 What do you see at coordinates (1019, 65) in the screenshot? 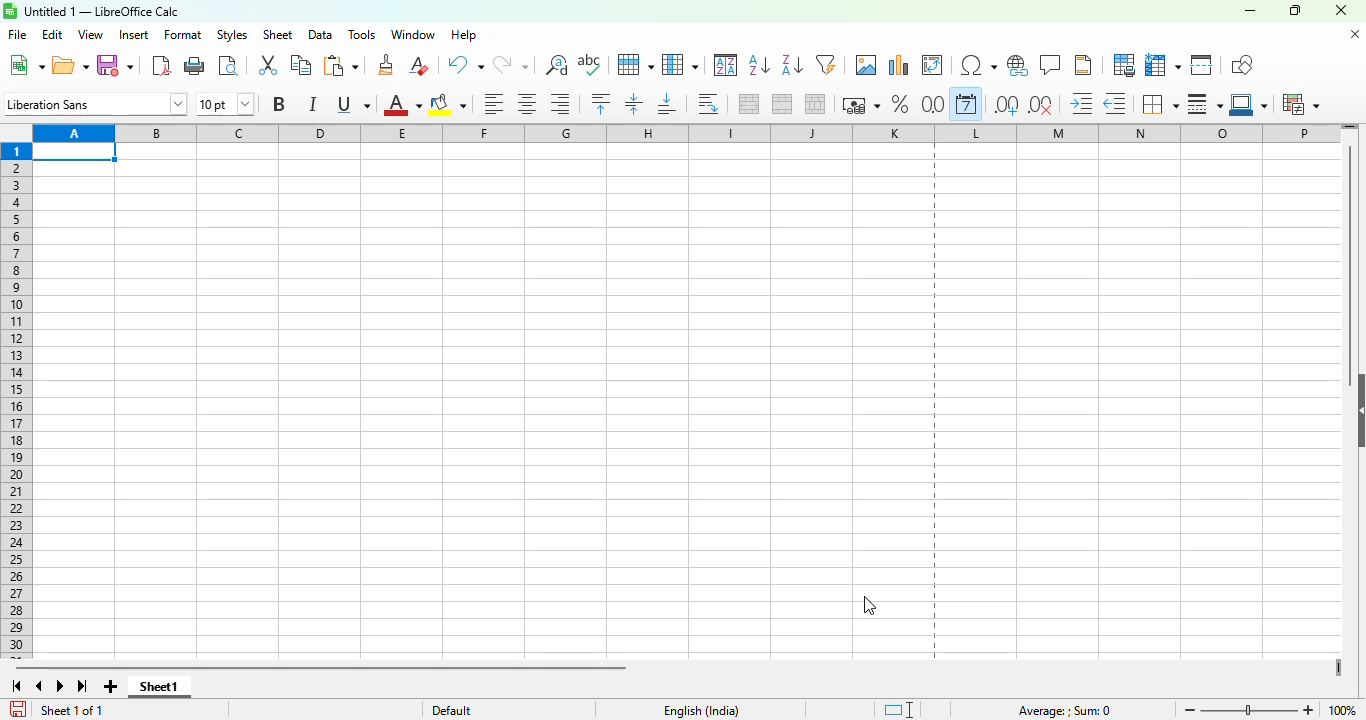
I see `insert hyperlink` at bounding box center [1019, 65].